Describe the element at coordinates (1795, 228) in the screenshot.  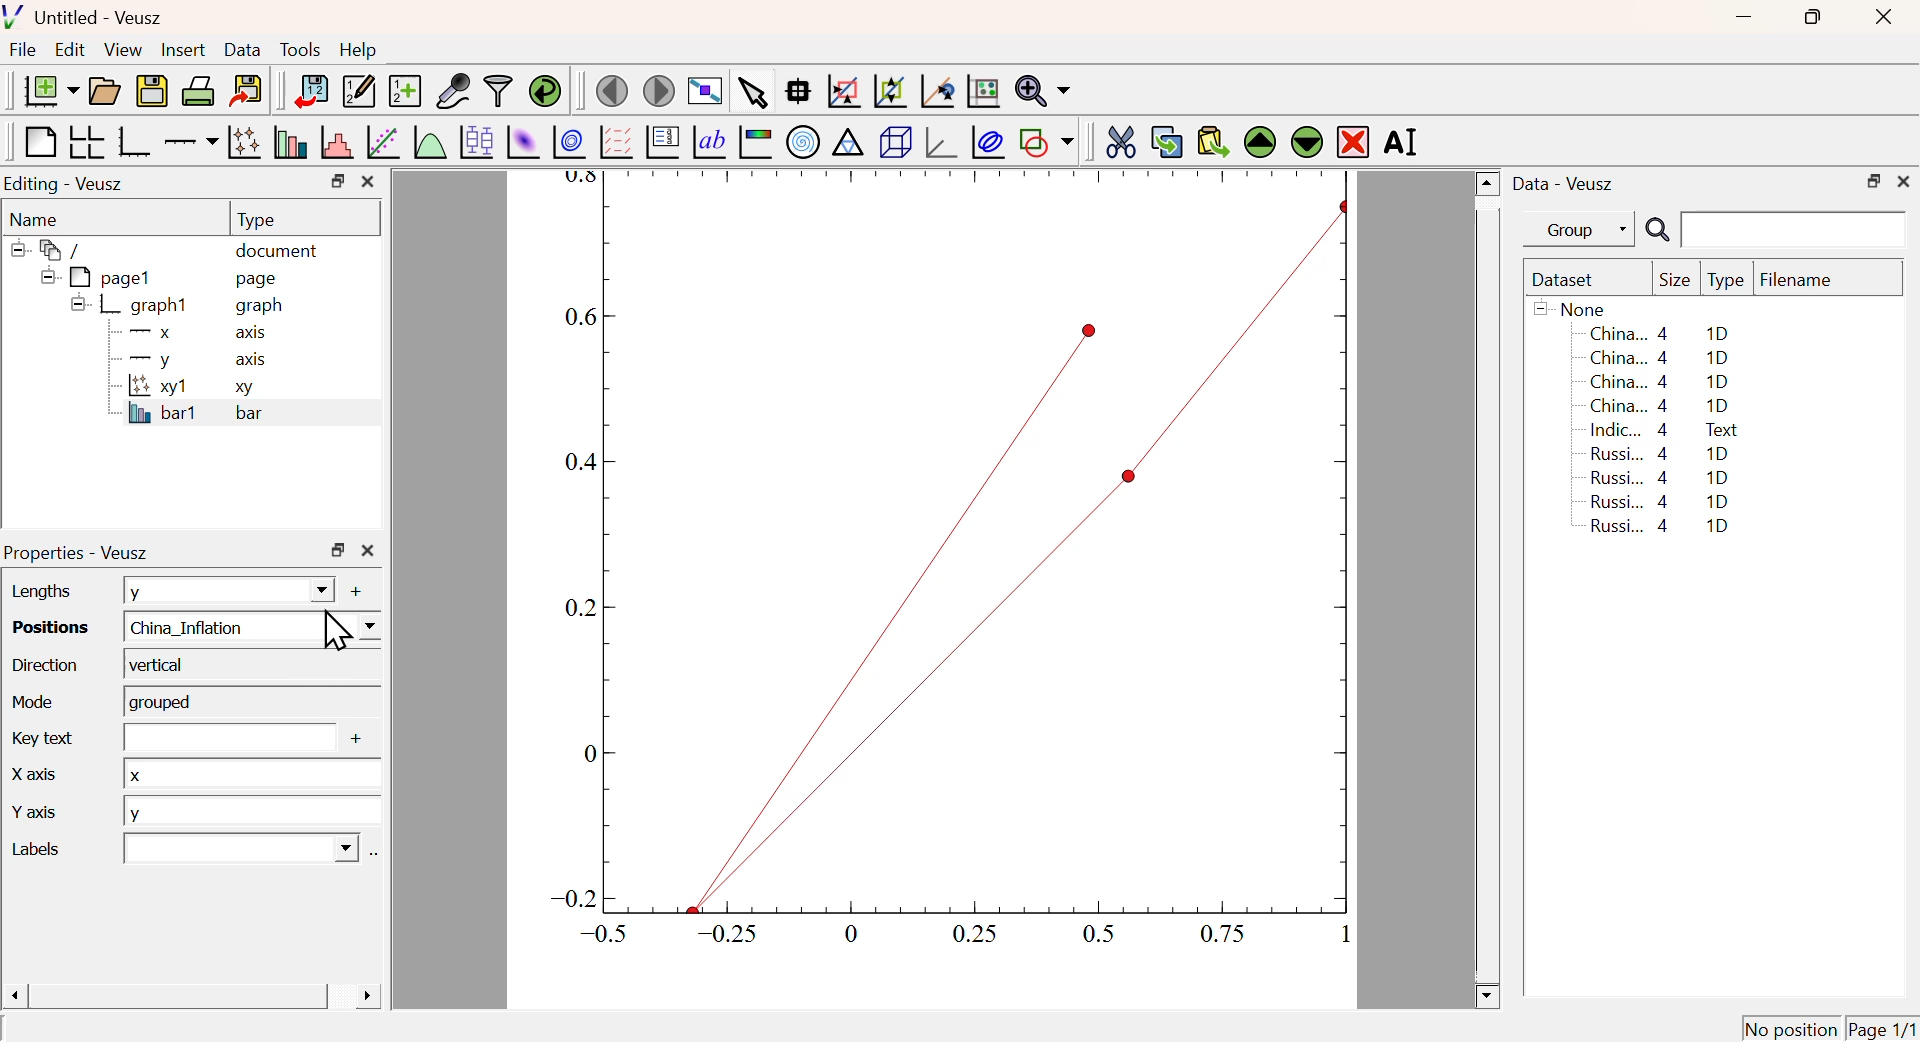
I see `Search Input` at that location.